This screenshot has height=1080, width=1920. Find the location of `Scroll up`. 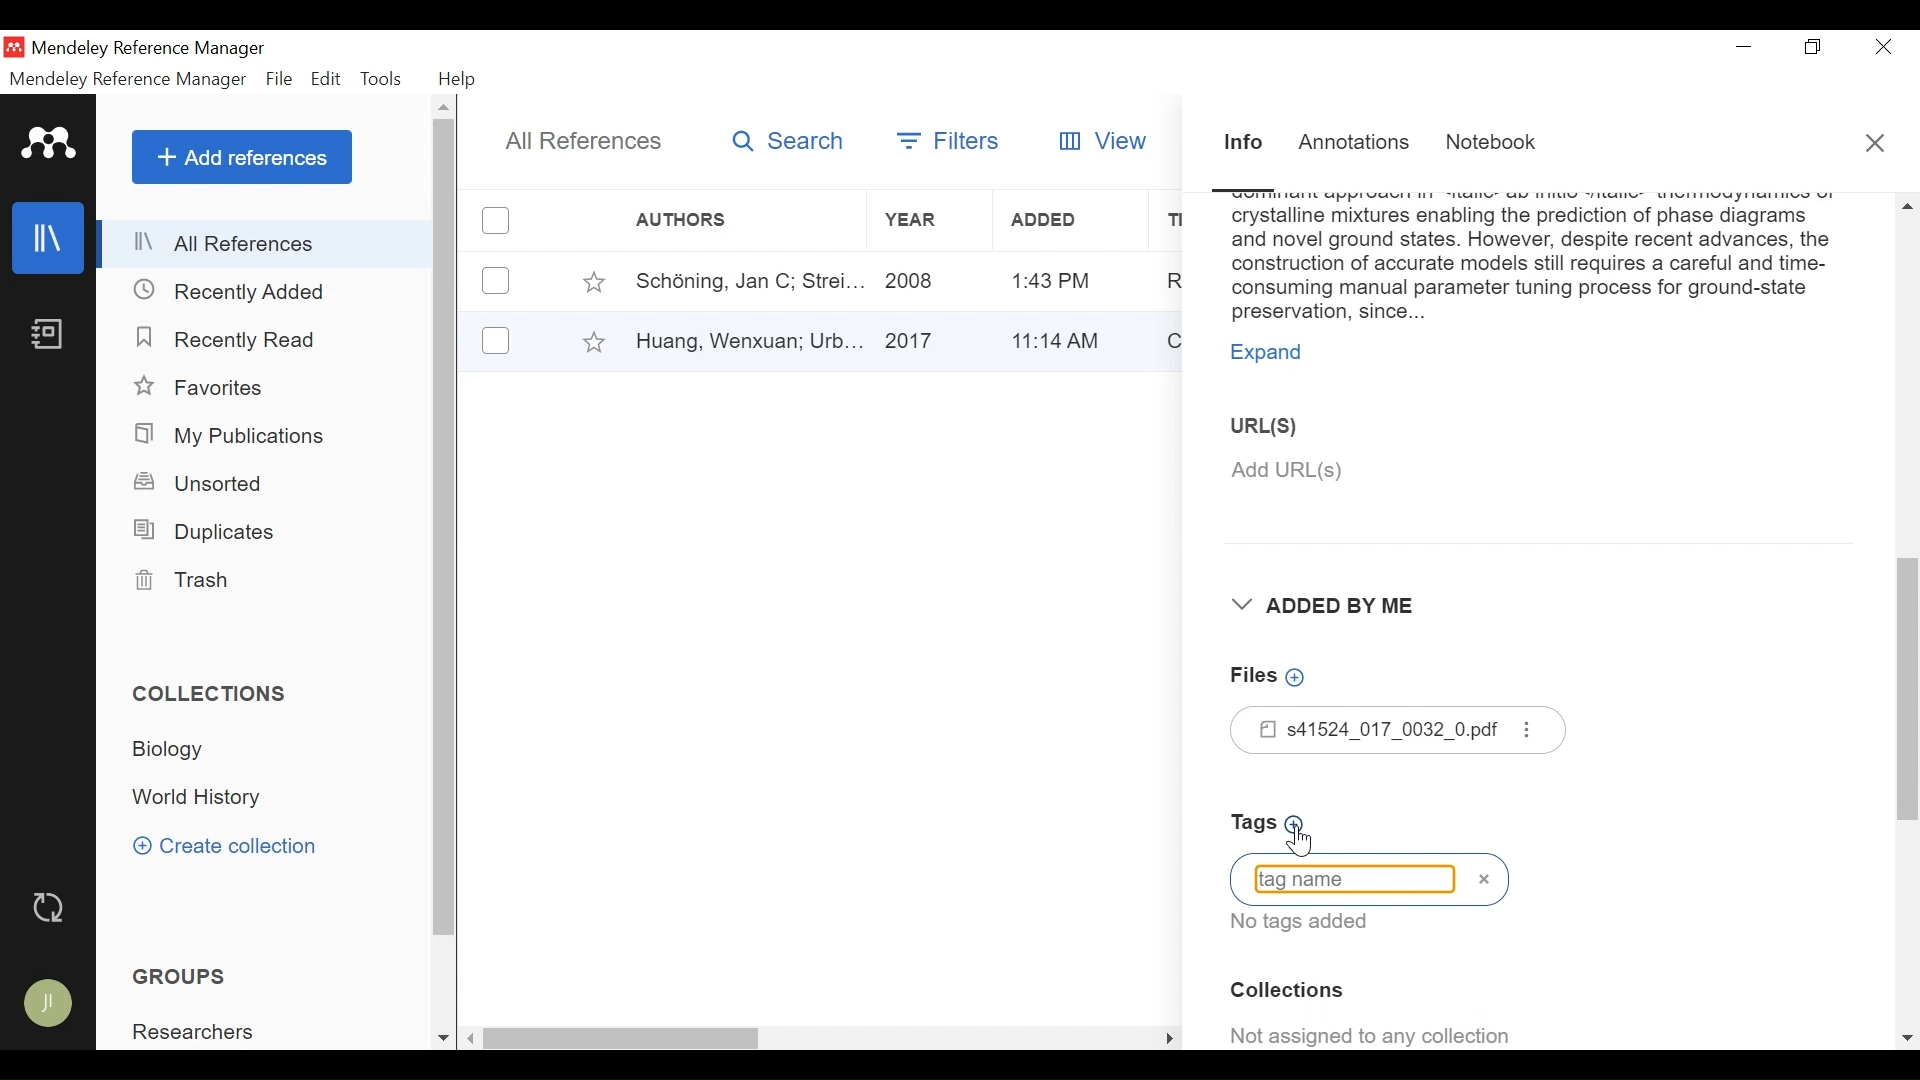

Scroll up is located at coordinates (445, 106).